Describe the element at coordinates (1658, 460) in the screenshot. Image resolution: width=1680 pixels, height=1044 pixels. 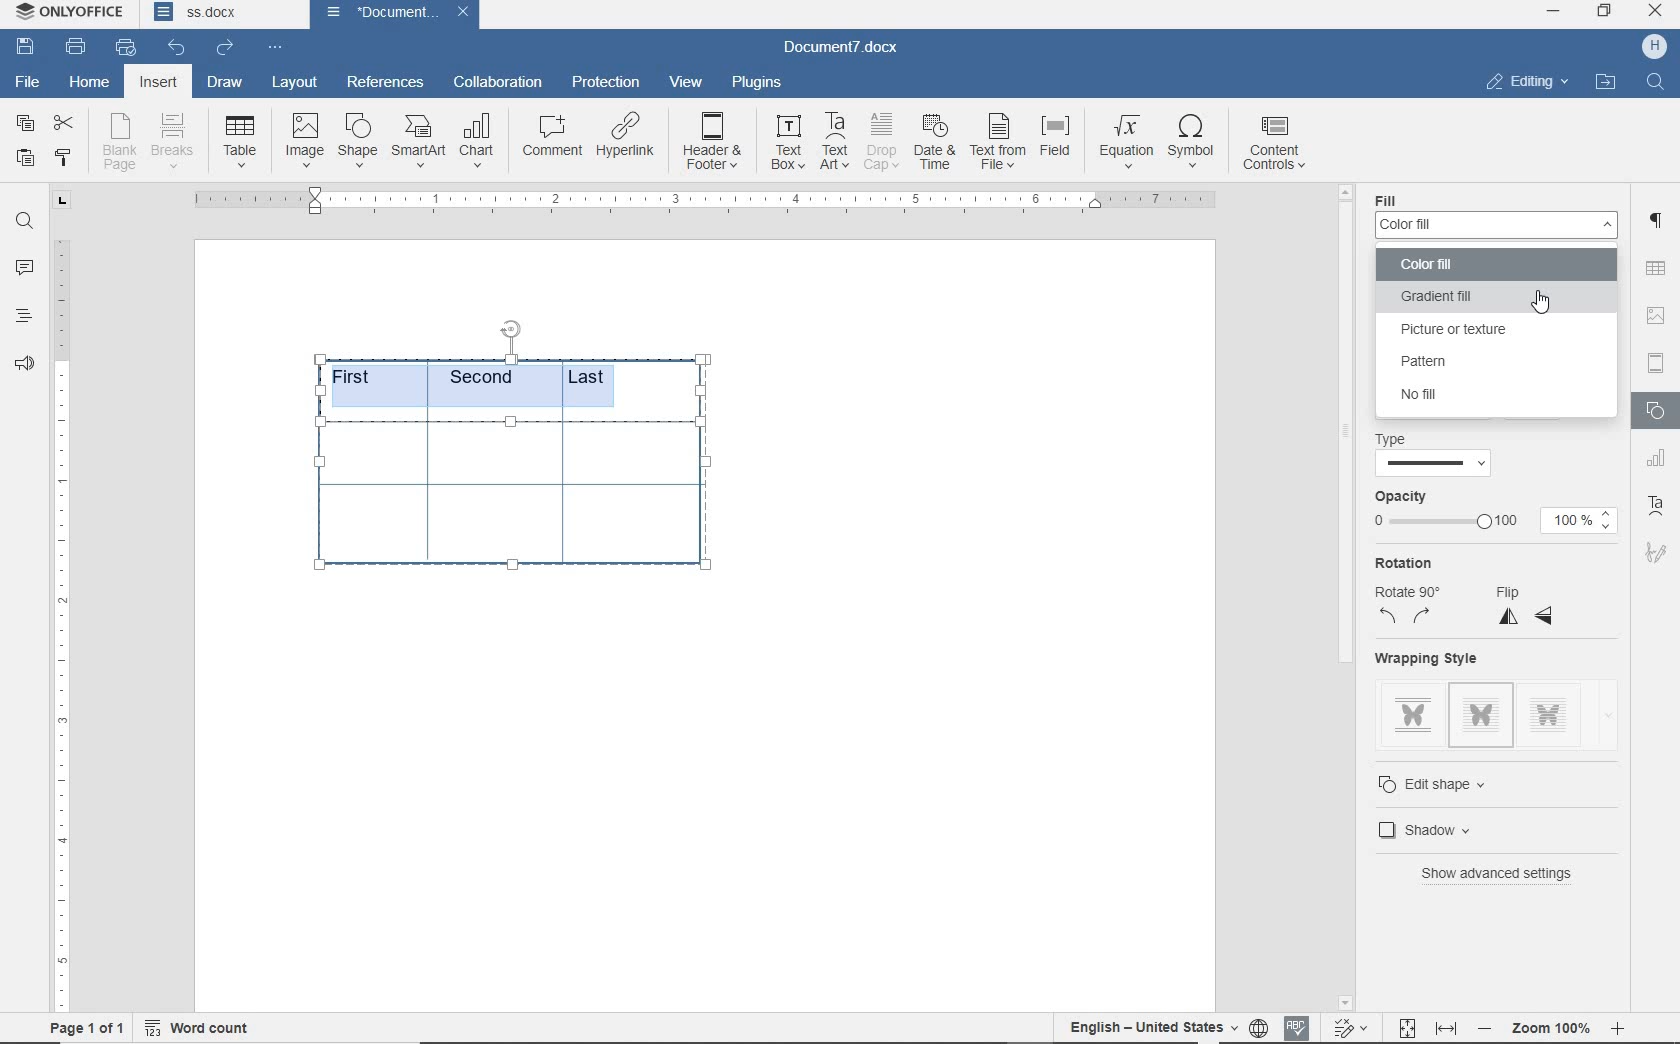
I see `TABLE` at that location.